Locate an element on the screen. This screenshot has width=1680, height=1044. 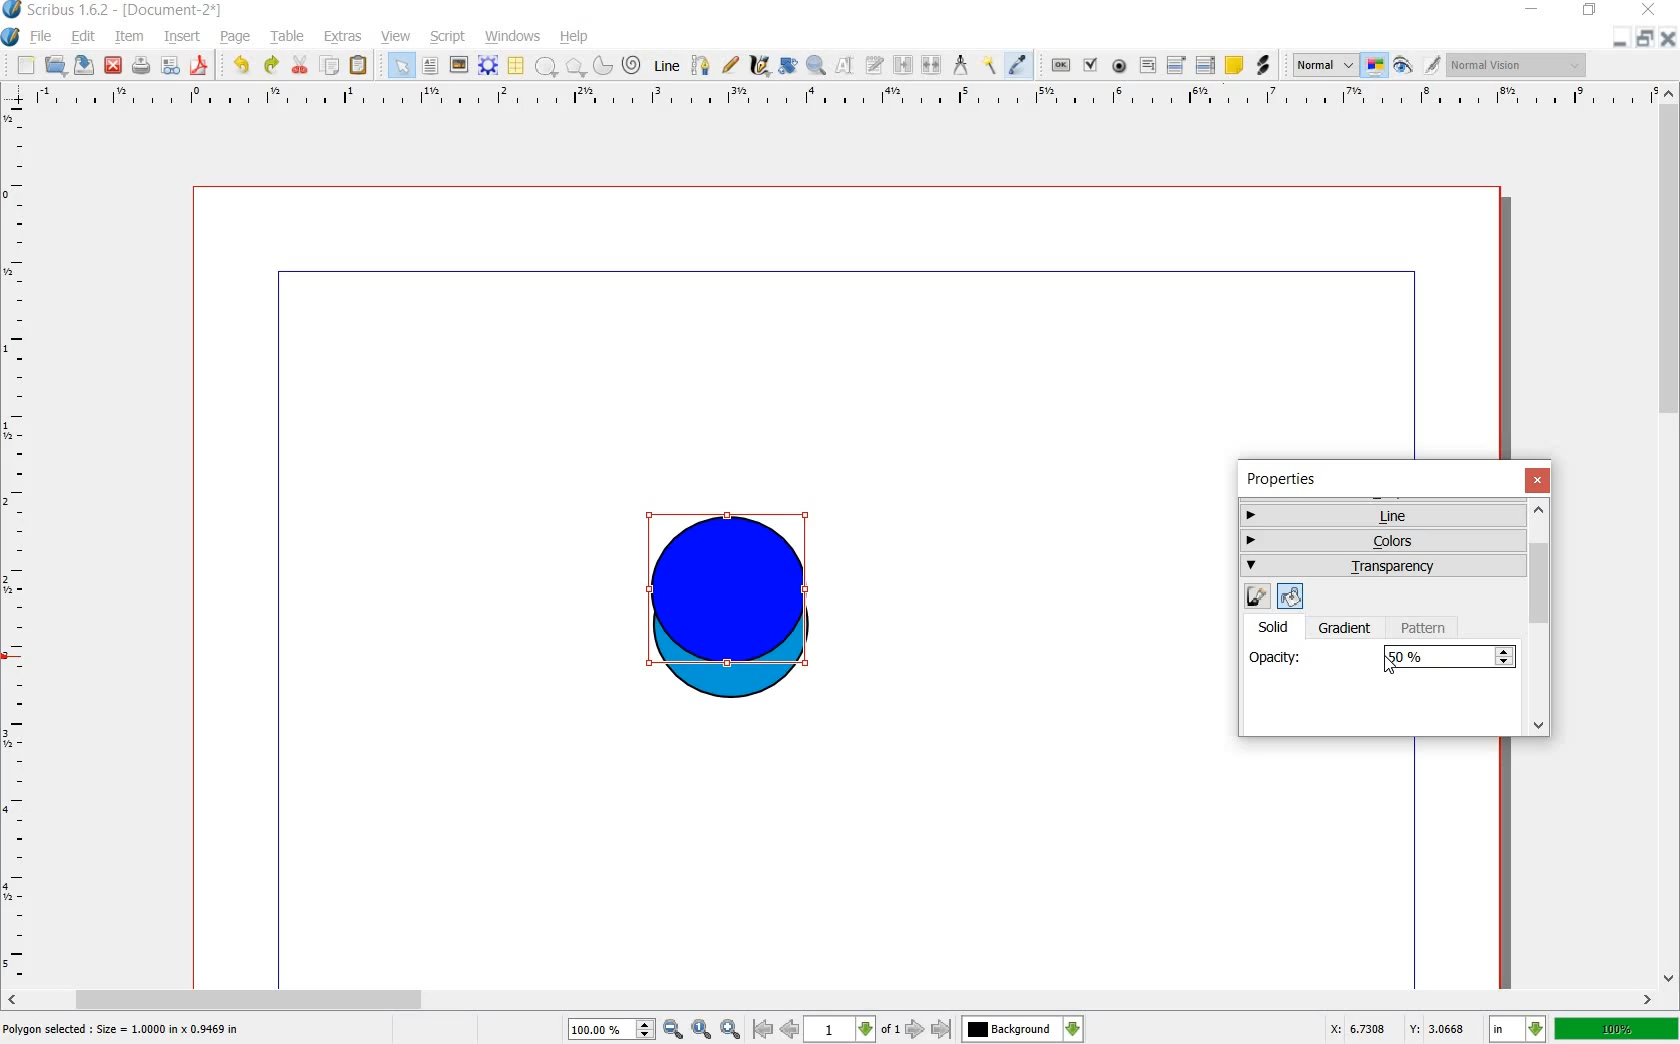
scrollbar is located at coordinates (1541, 619).